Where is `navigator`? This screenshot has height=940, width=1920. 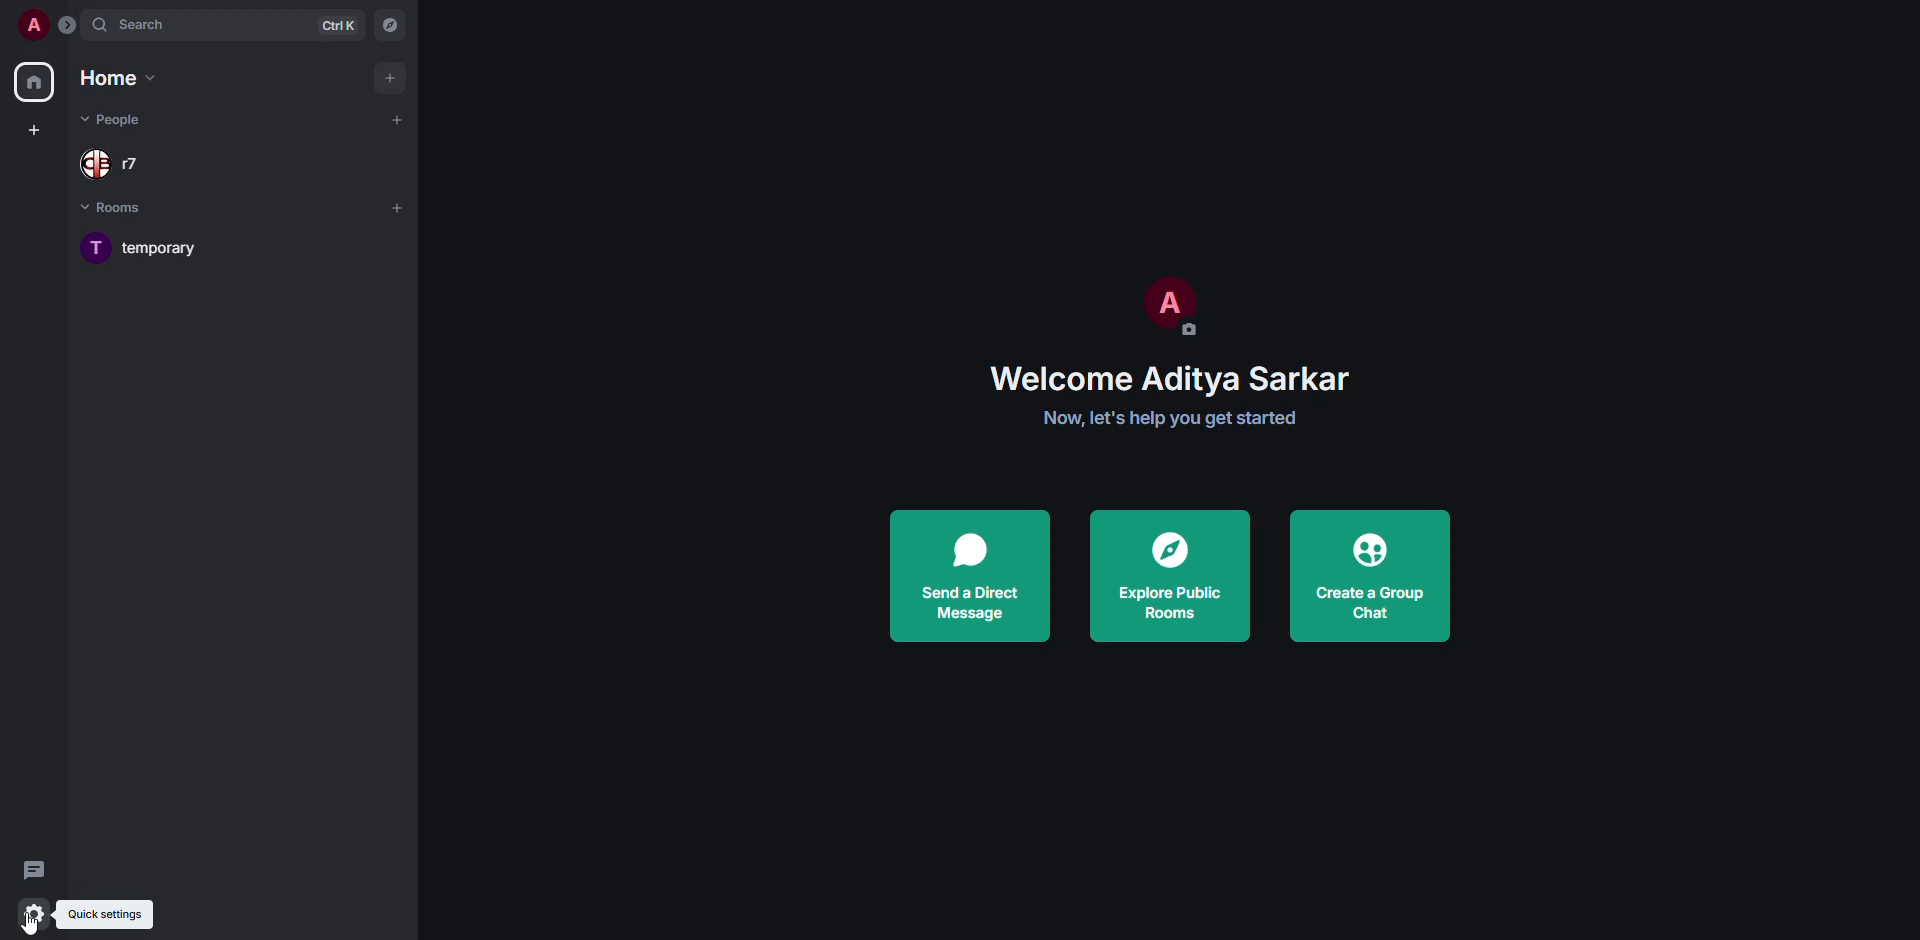 navigator is located at coordinates (388, 25).